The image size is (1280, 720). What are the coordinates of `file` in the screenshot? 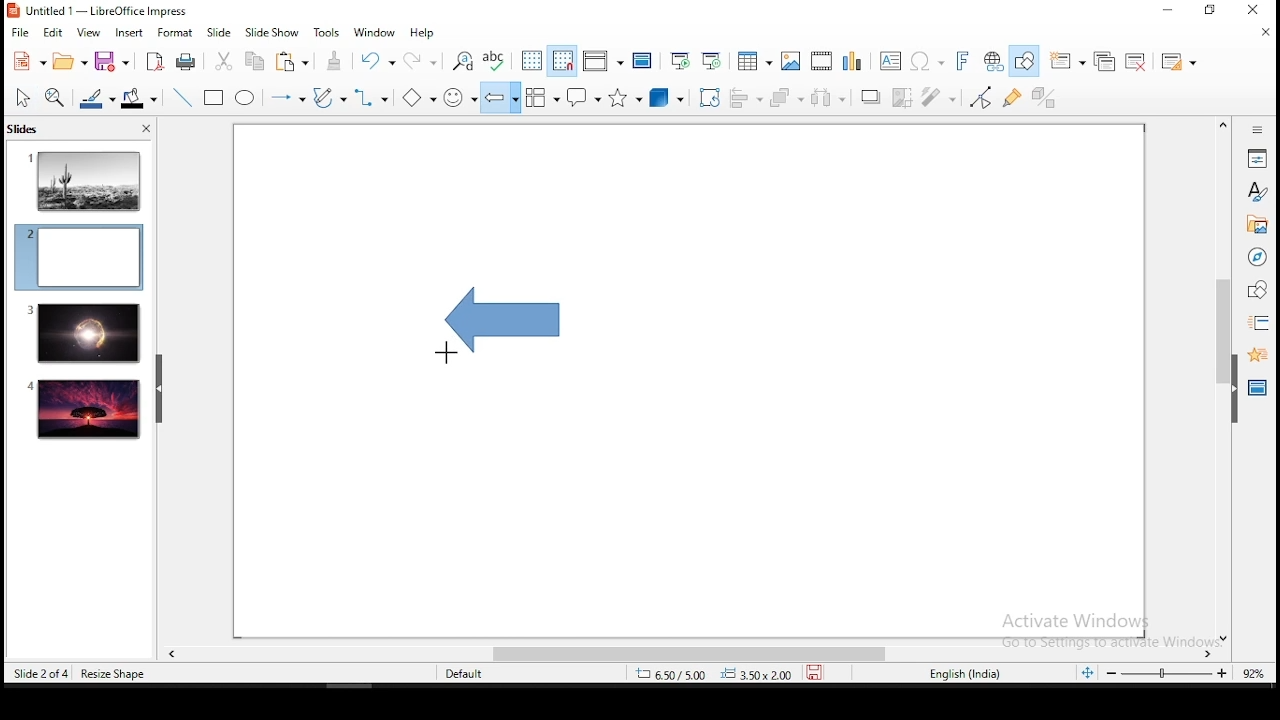 It's located at (18, 31).